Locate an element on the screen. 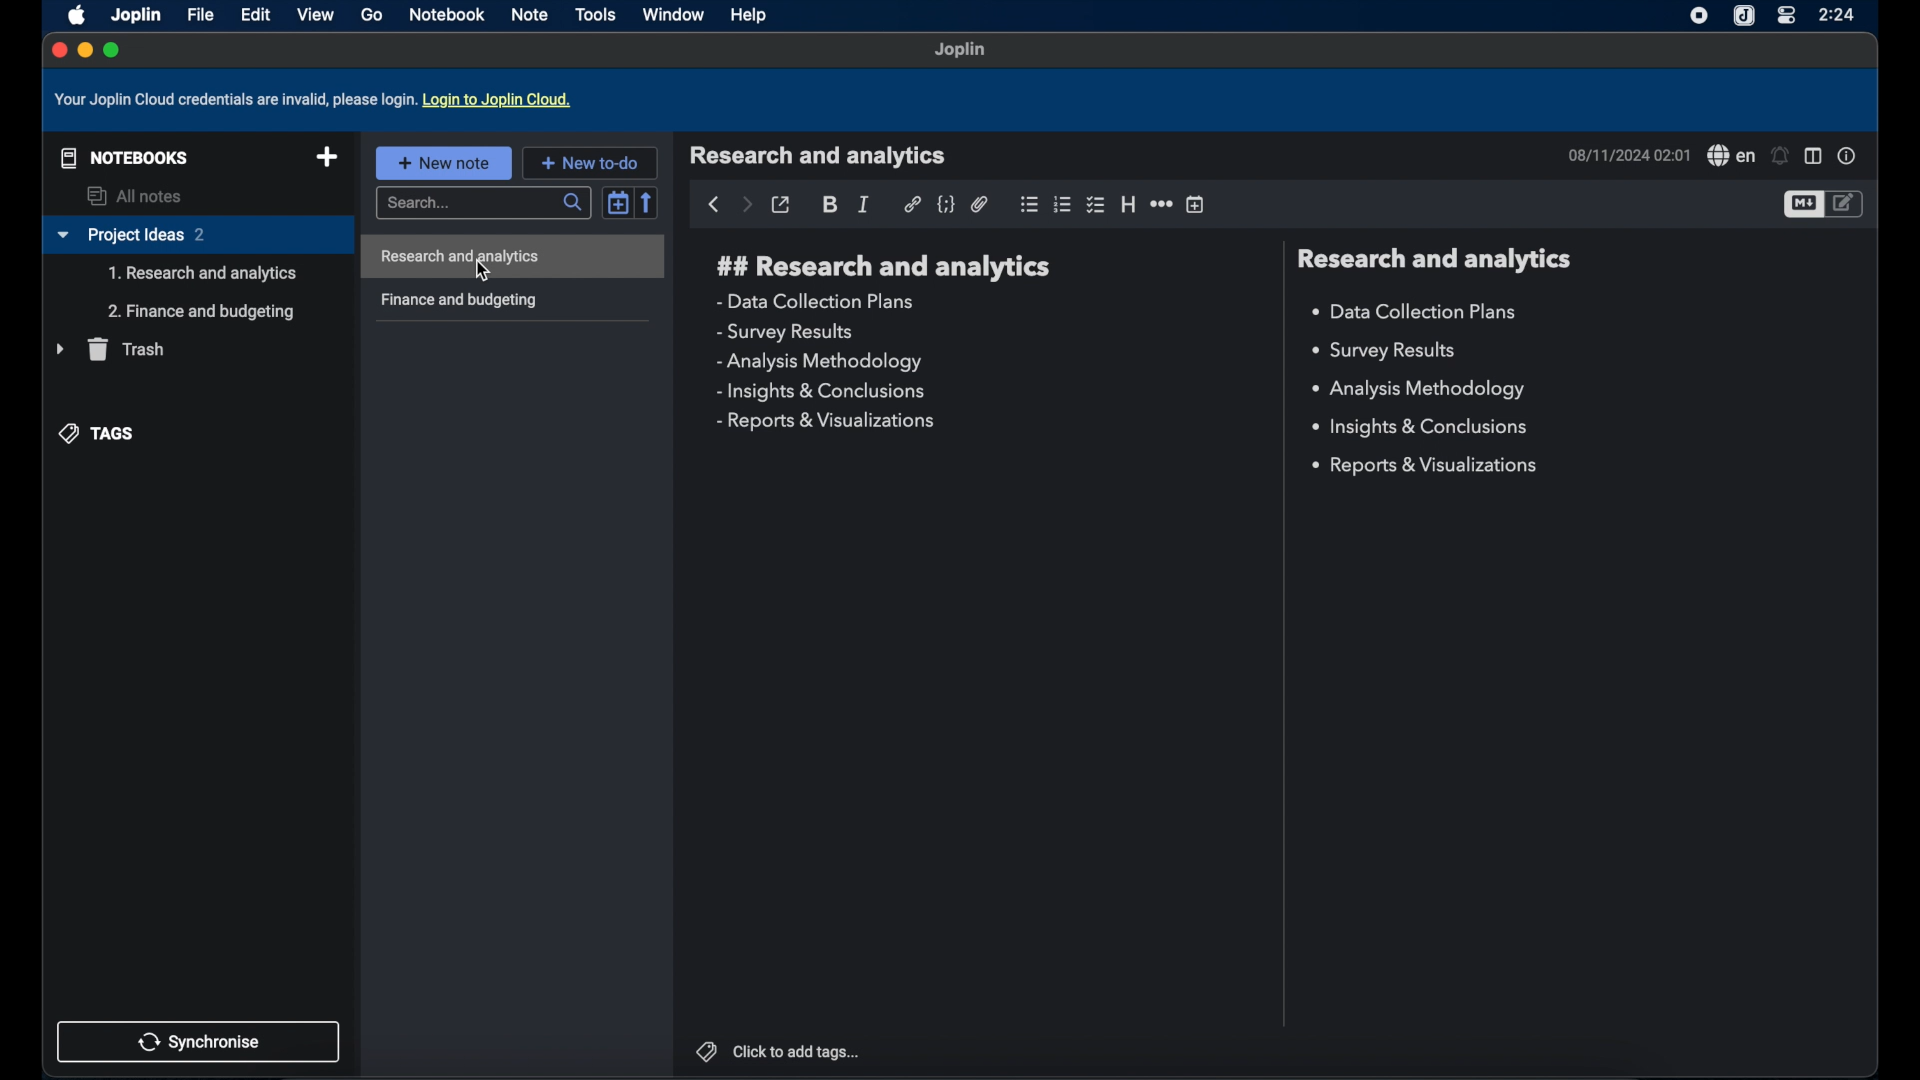 This screenshot has height=1080, width=1920. data collection plans is located at coordinates (1417, 312).